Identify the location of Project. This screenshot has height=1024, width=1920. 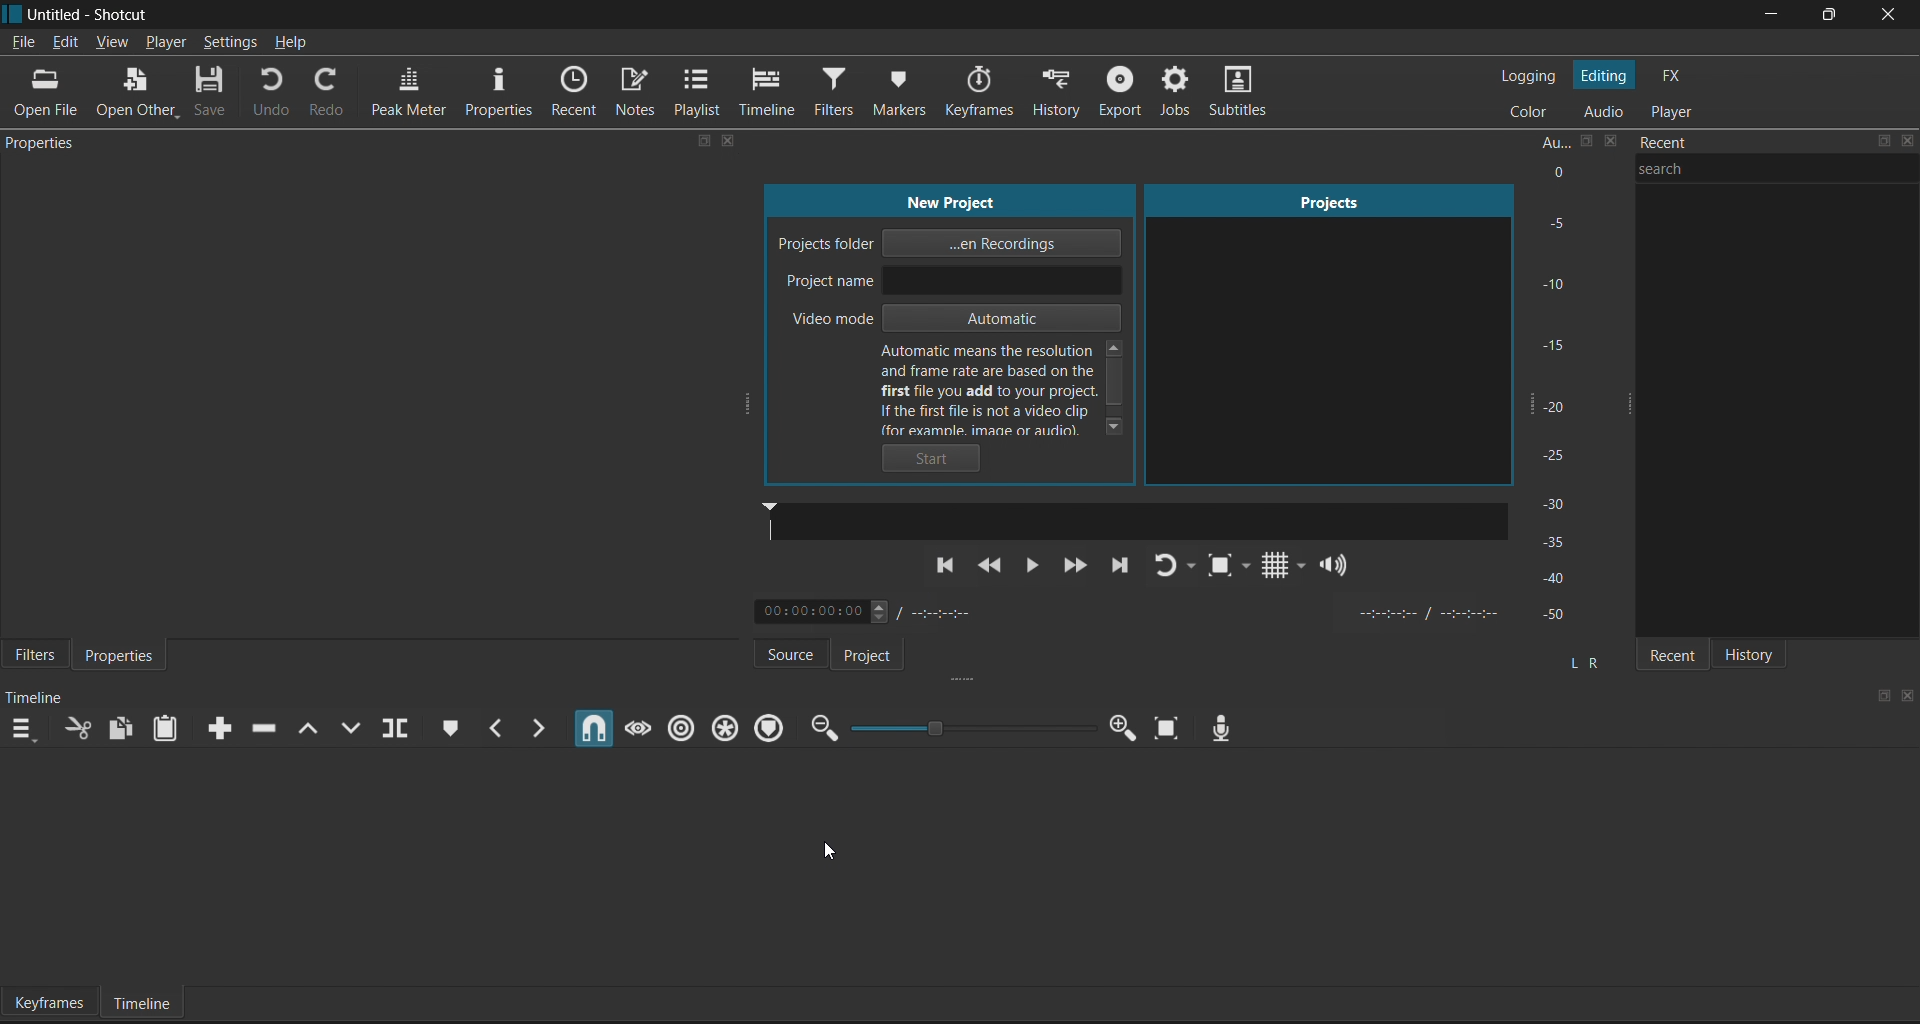
(882, 655).